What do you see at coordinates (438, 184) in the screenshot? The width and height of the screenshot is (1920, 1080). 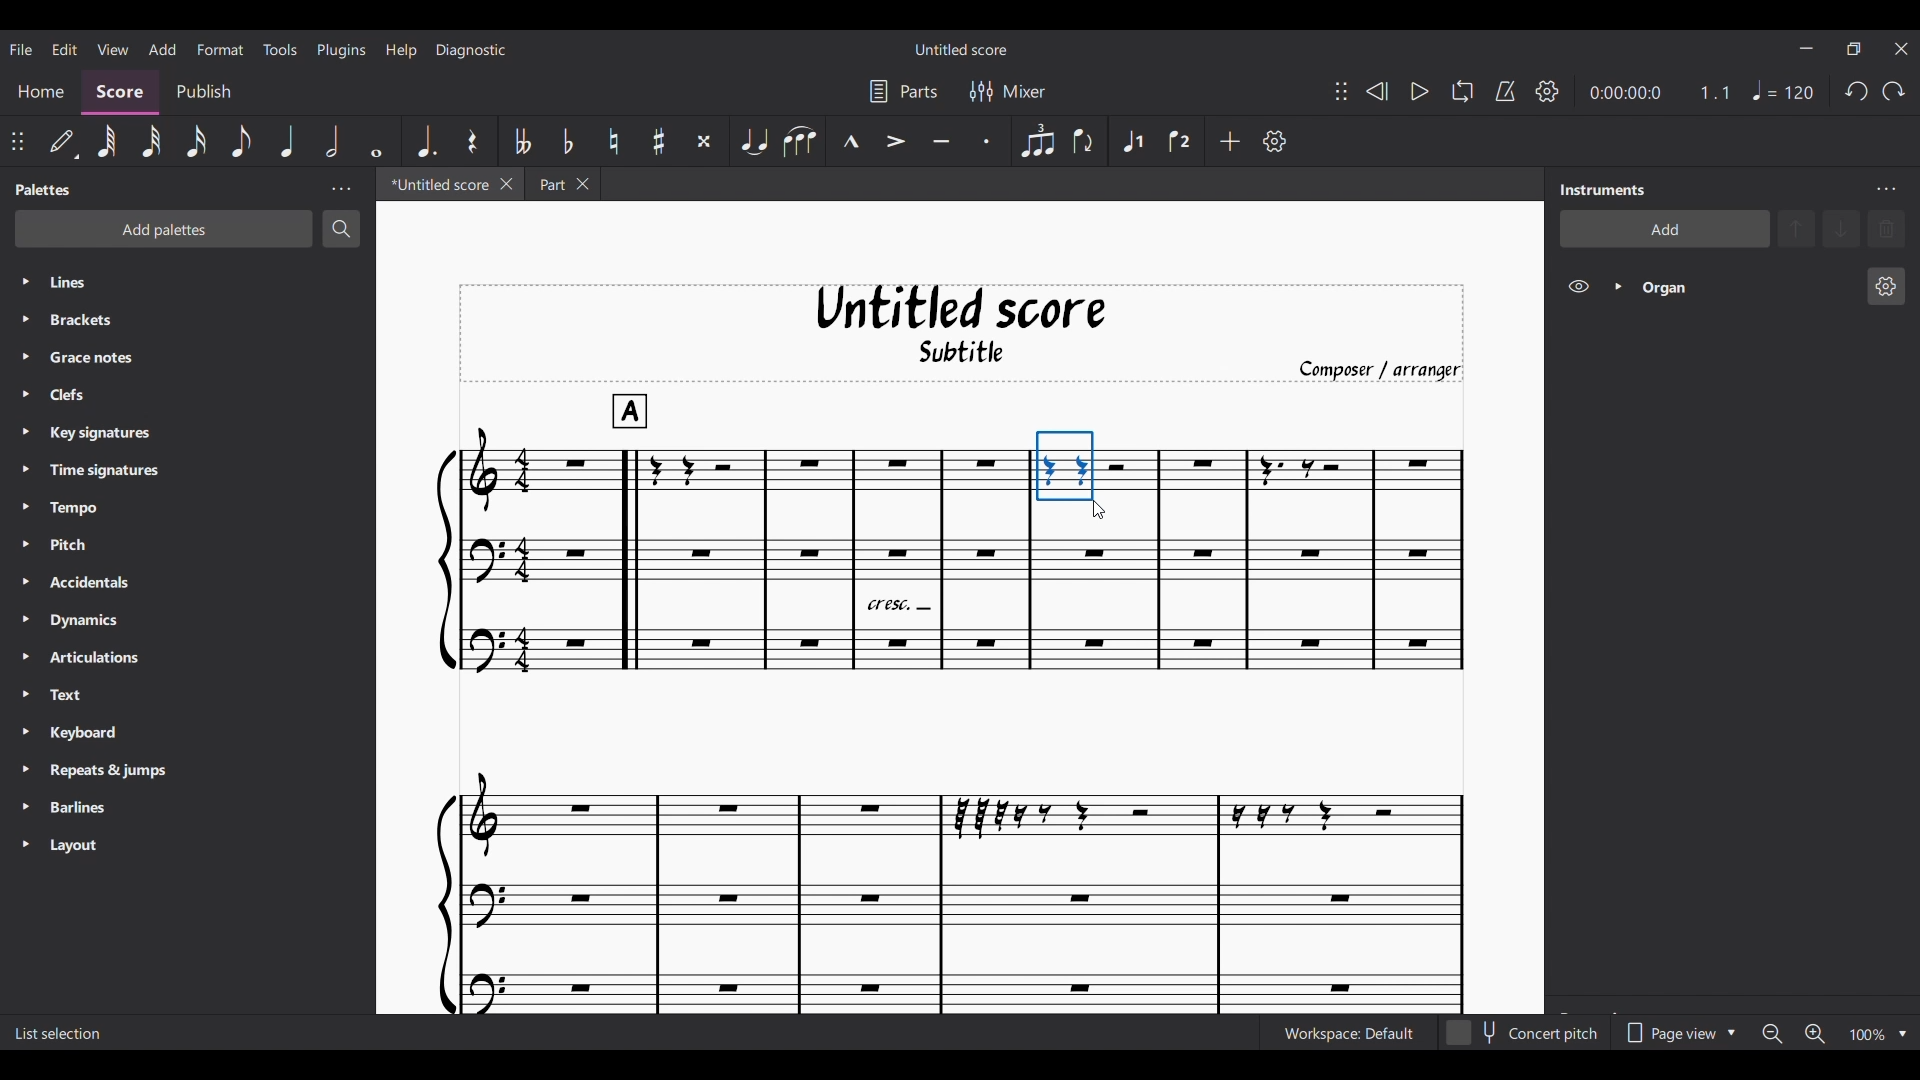 I see `Current tab, highlighted` at bounding box center [438, 184].